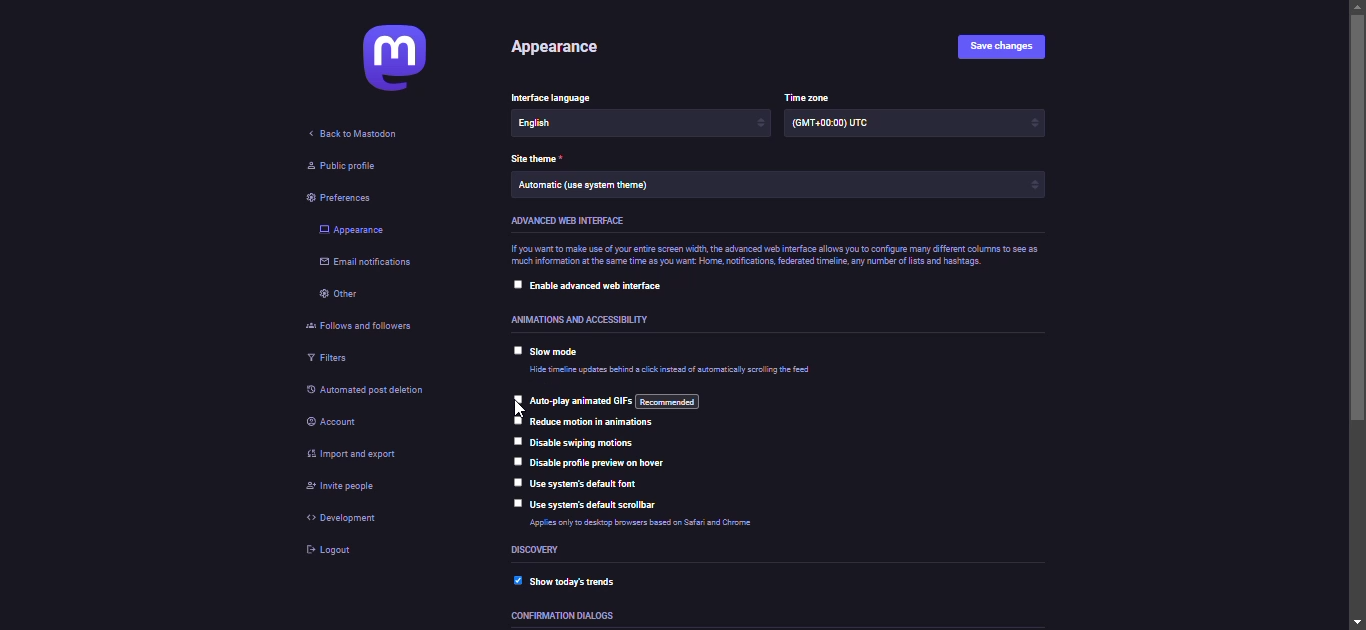 The height and width of the screenshot is (630, 1366). What do you see at coordinates (370, 325) in the screenshot?
I see `follows and followers` at bounding box center [370, 325].